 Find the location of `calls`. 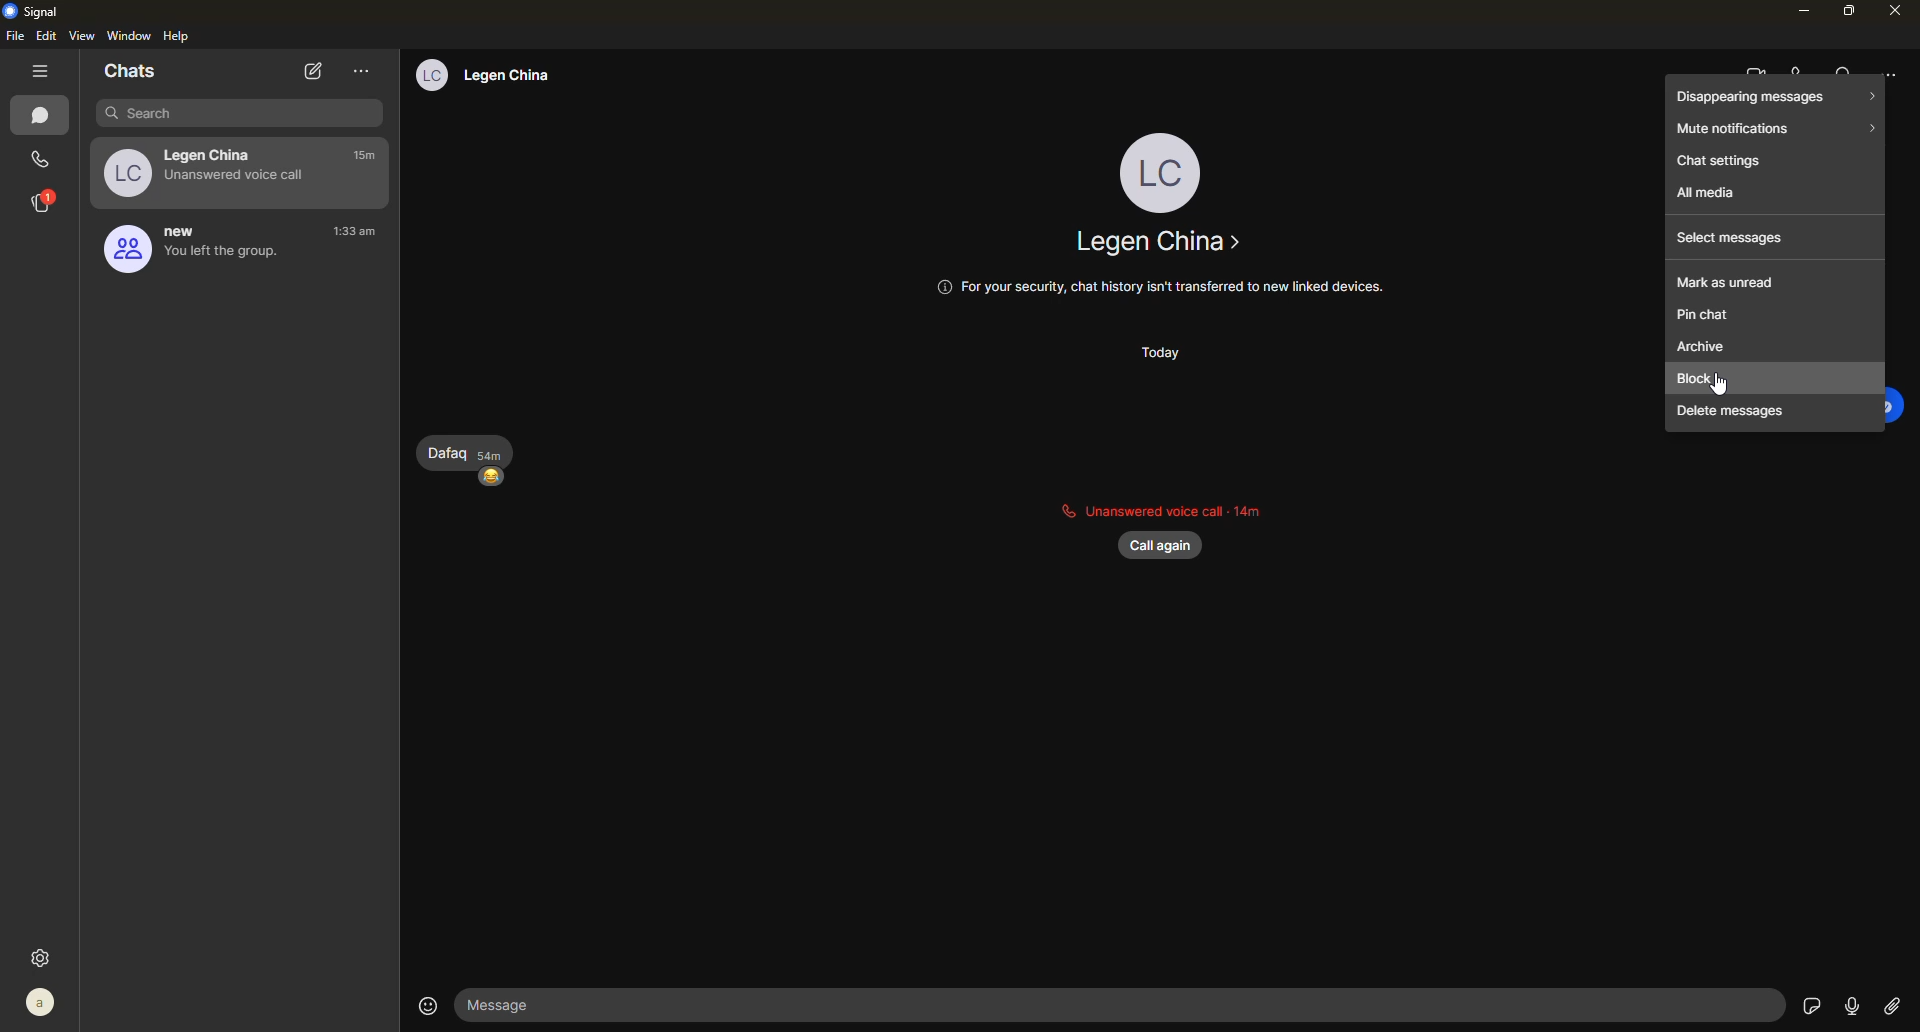

calls is located at coordinates (42, 158).